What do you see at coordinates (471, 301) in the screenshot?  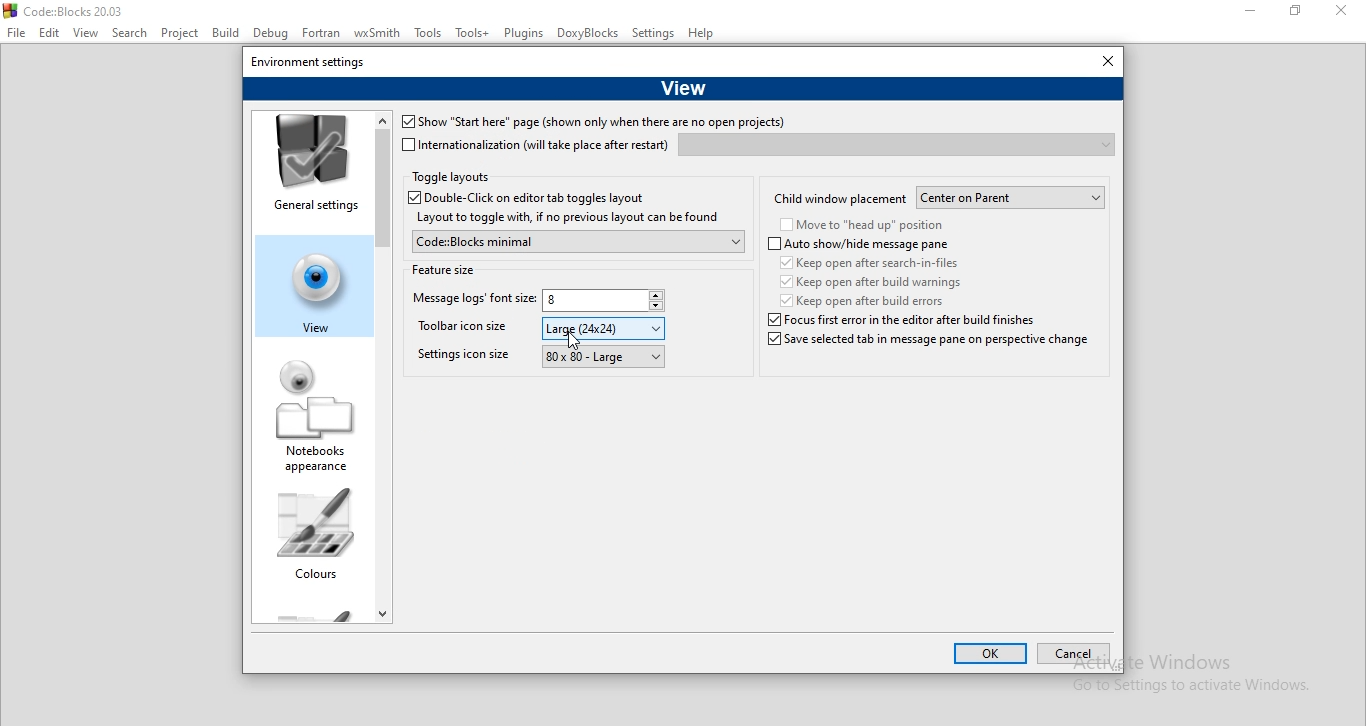 I see `Message logs font size: 8` at bounding box center [471, 301].